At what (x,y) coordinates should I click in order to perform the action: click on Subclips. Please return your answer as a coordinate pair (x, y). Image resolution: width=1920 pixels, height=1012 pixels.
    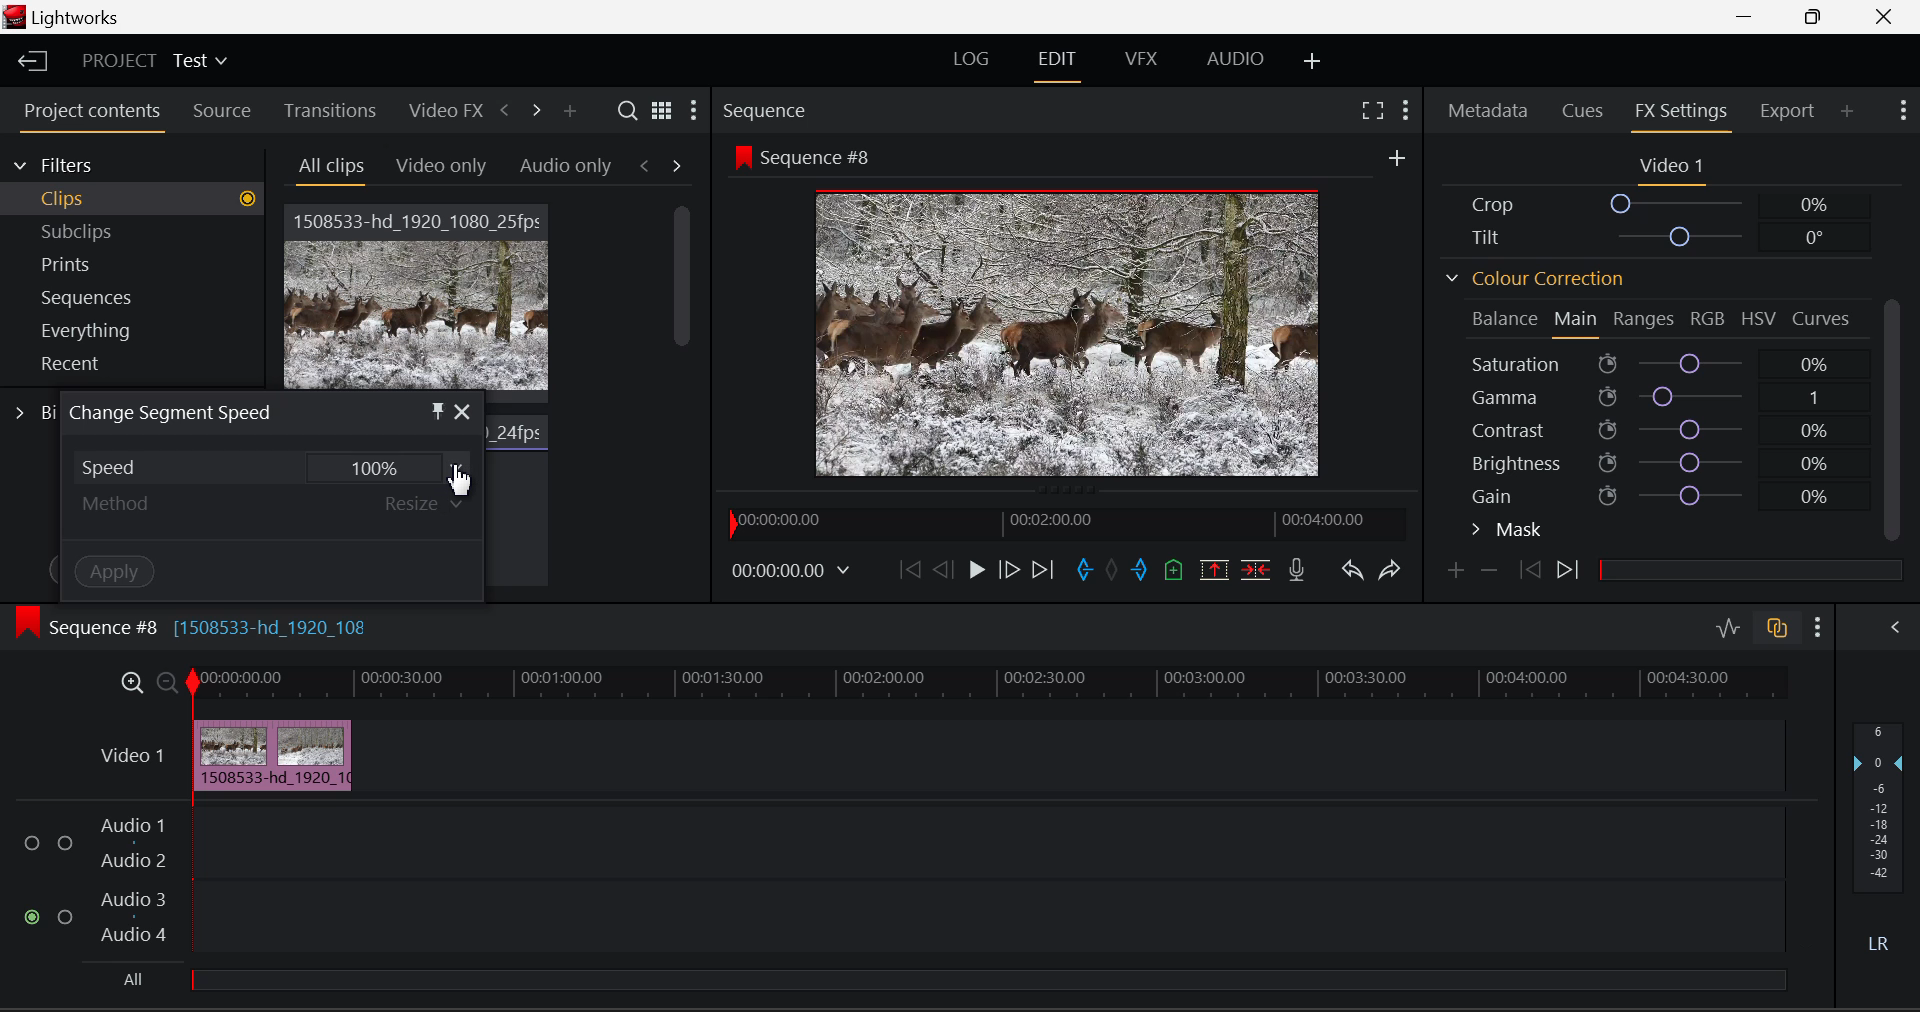
    Looking at the image, I should click on (145, 231).